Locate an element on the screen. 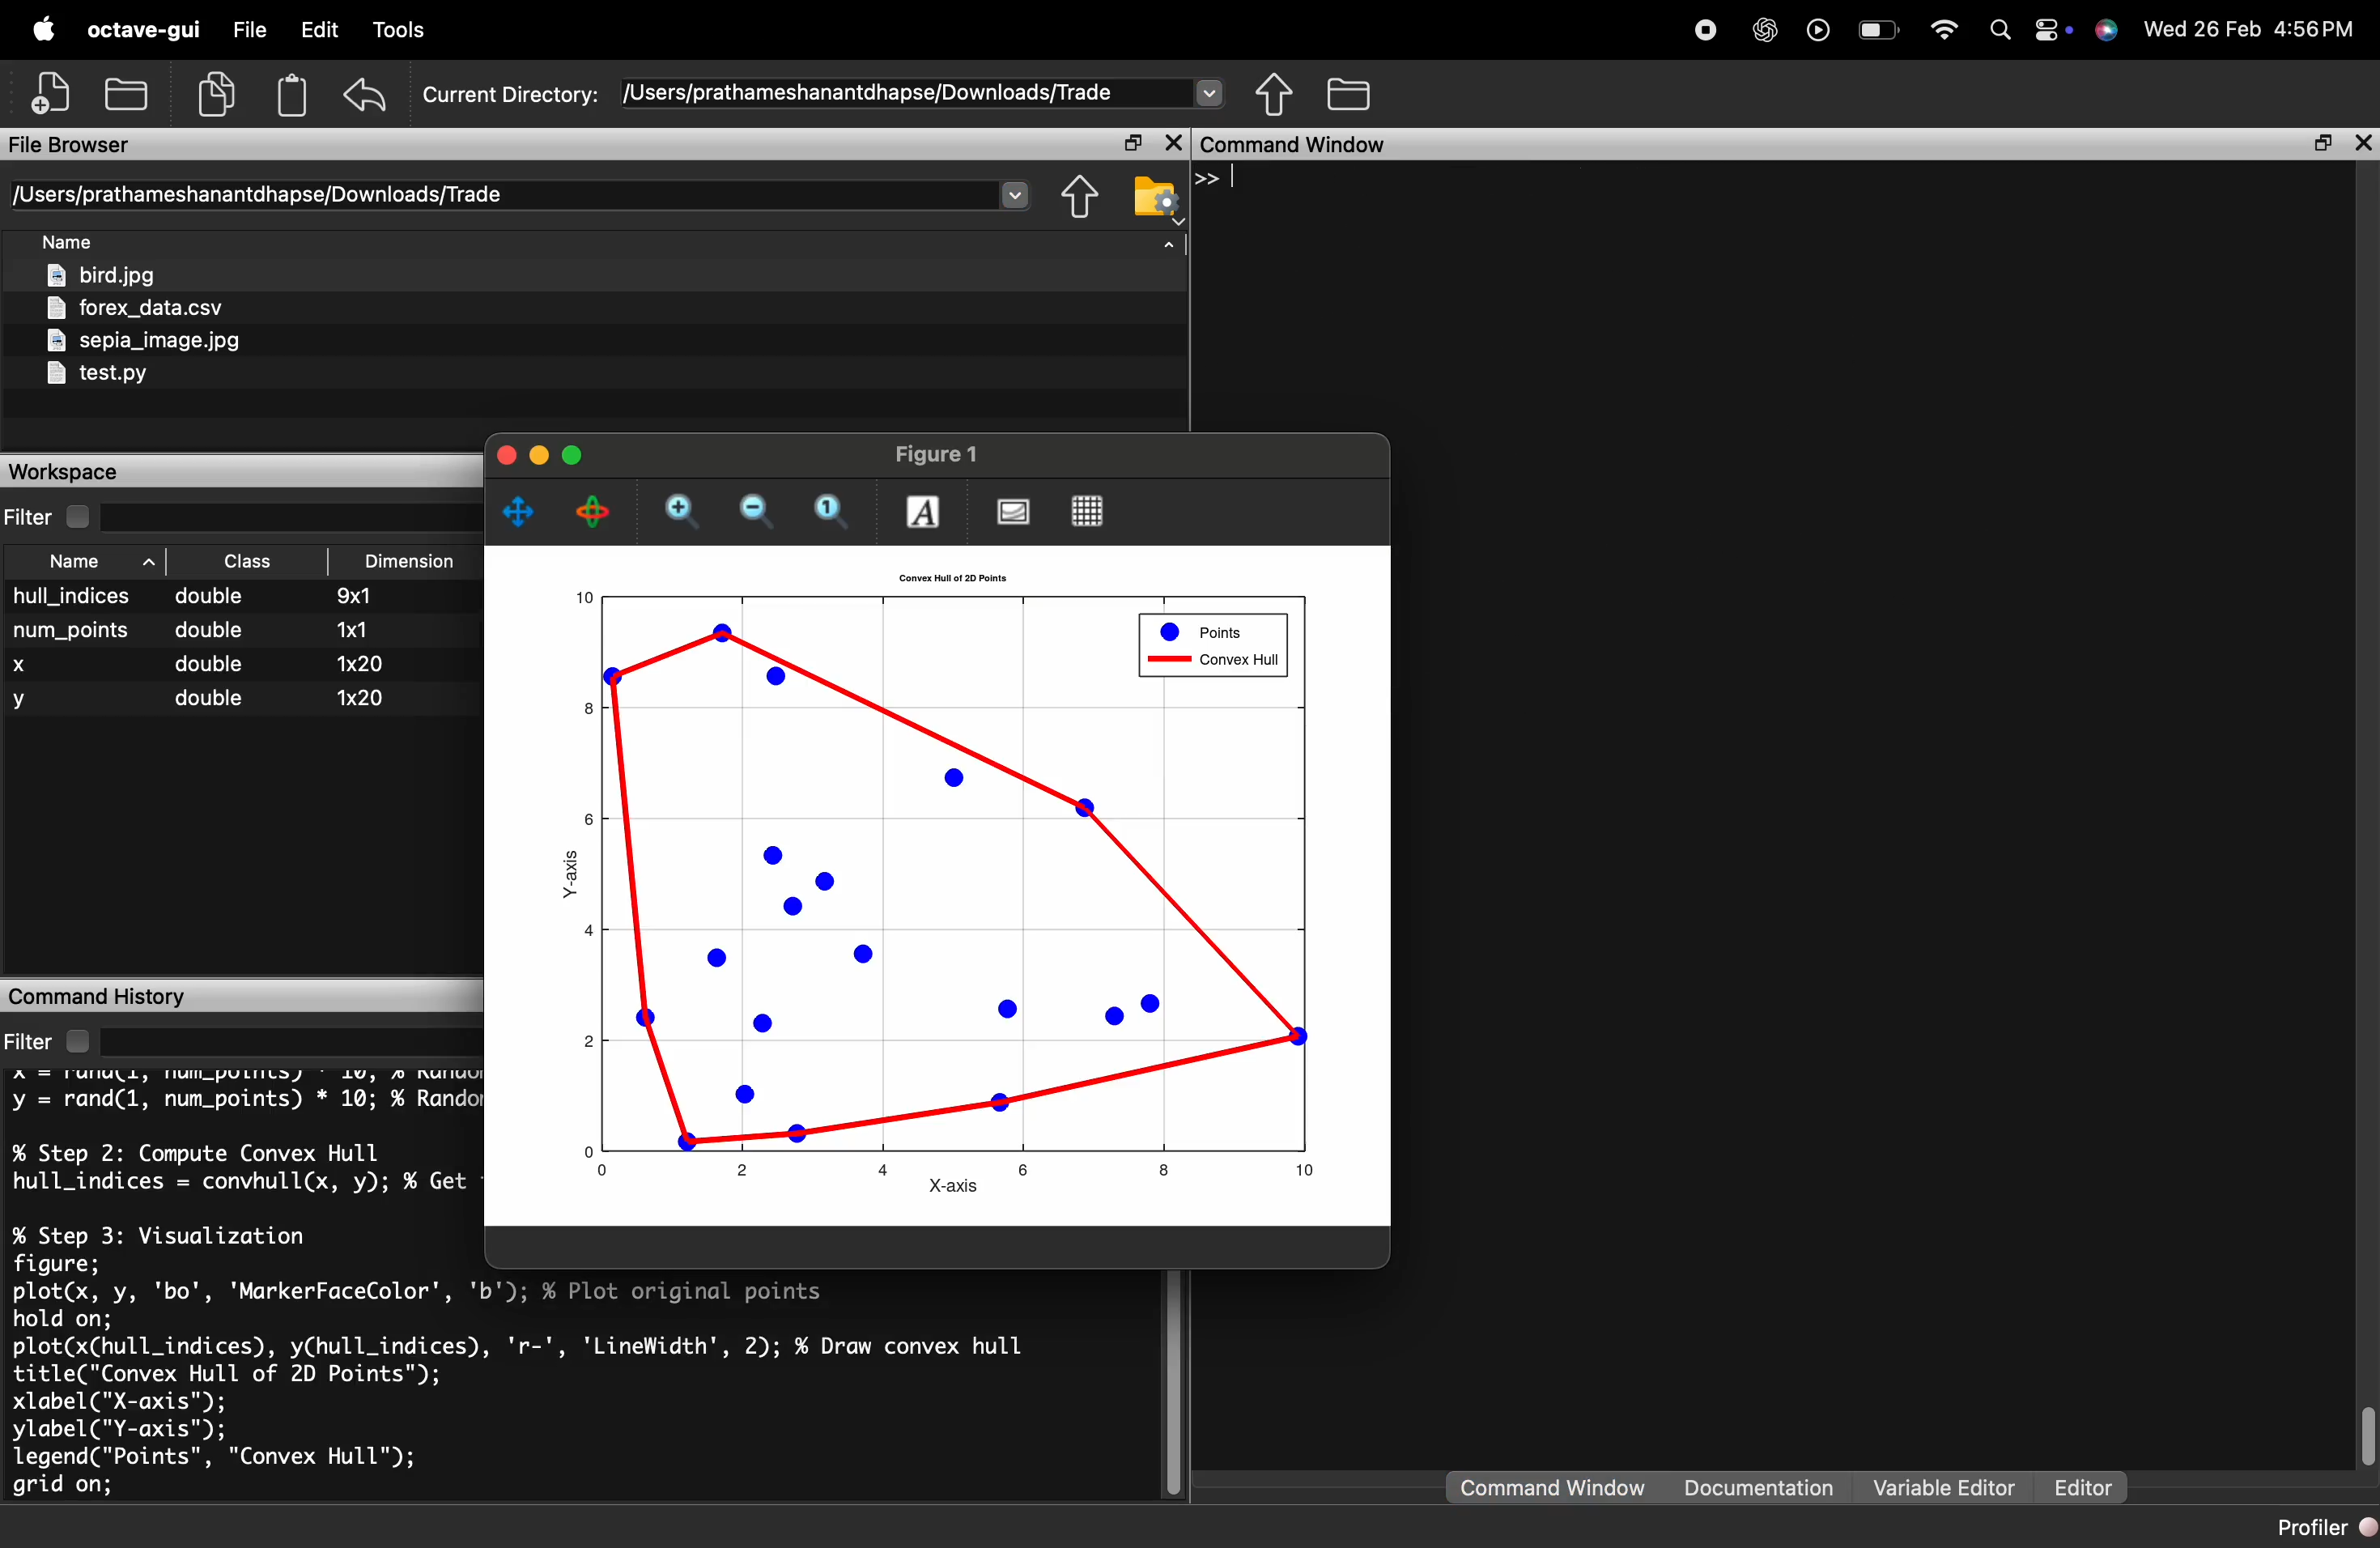 The height and width of the screenshot is (1548, 2380). action center is located at coordinates (2055, 32).